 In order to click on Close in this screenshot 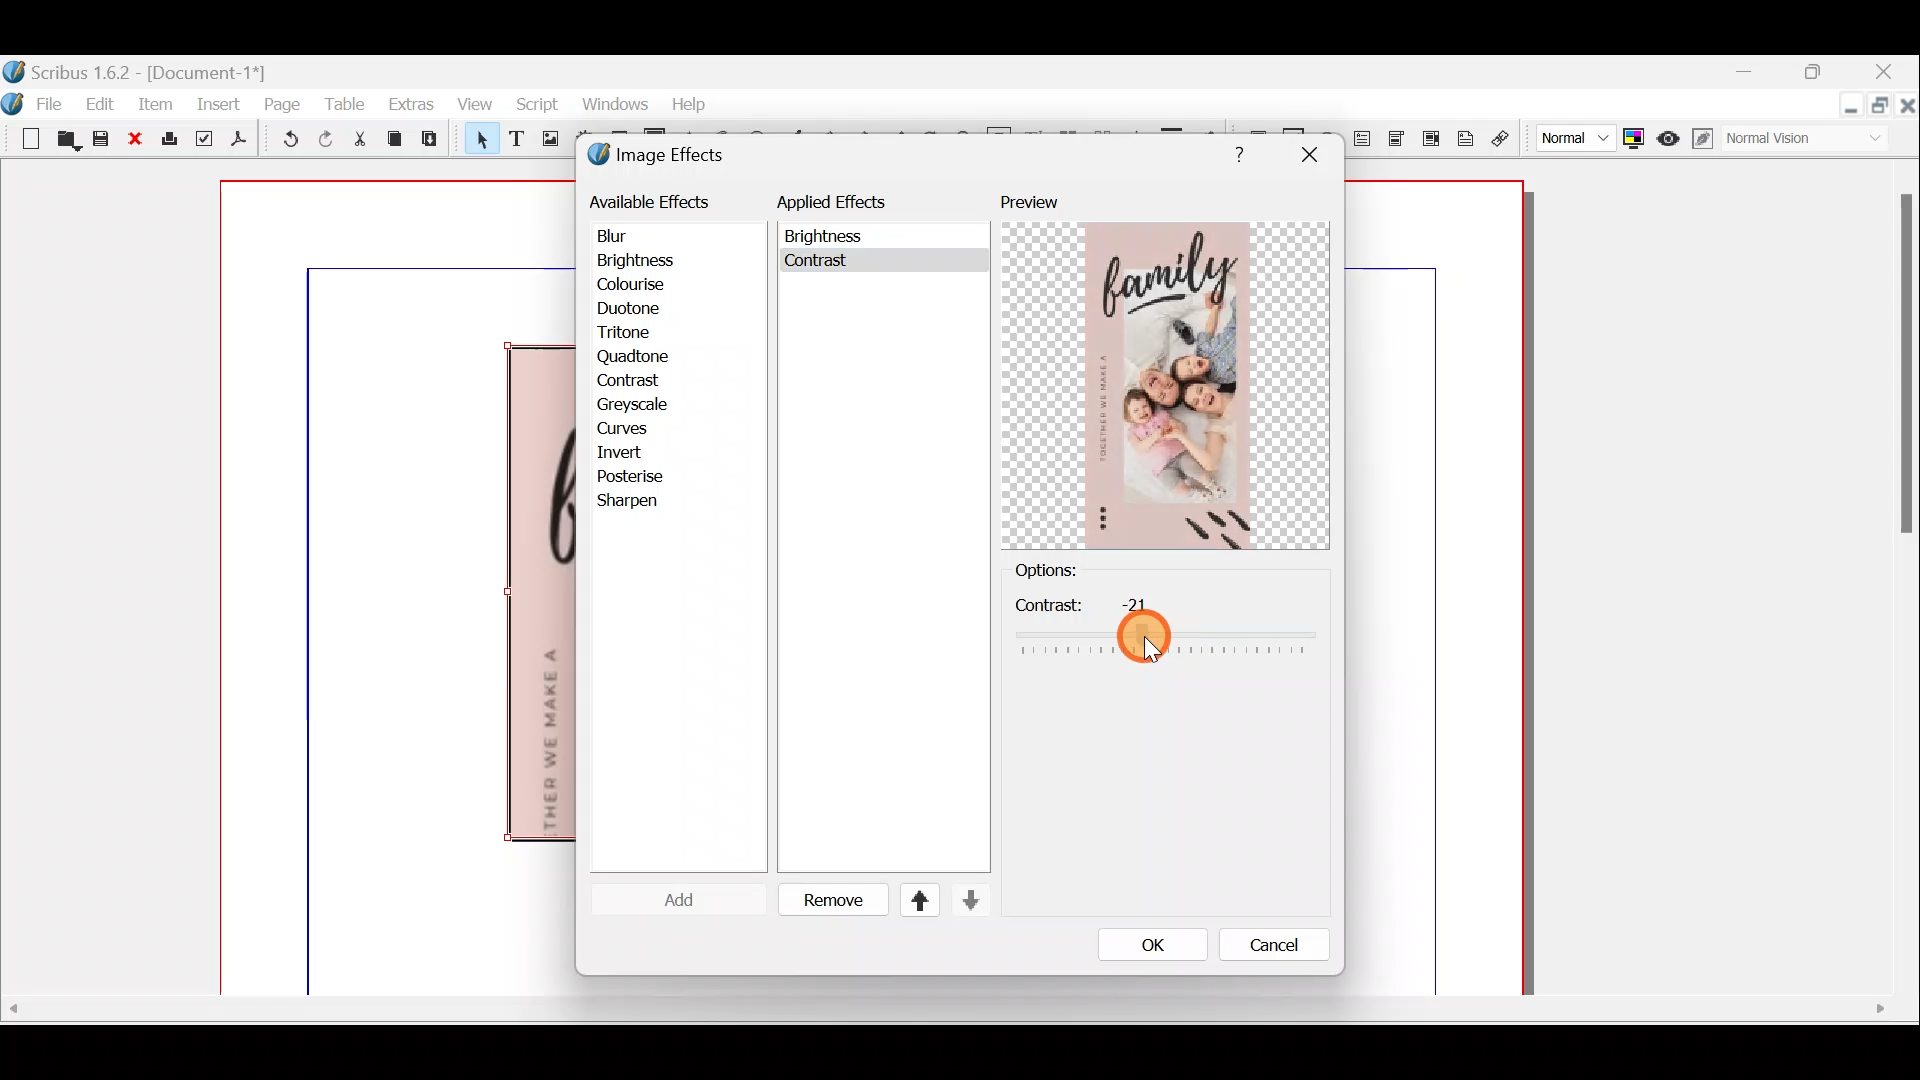, I will do `click(1886, 74)`.